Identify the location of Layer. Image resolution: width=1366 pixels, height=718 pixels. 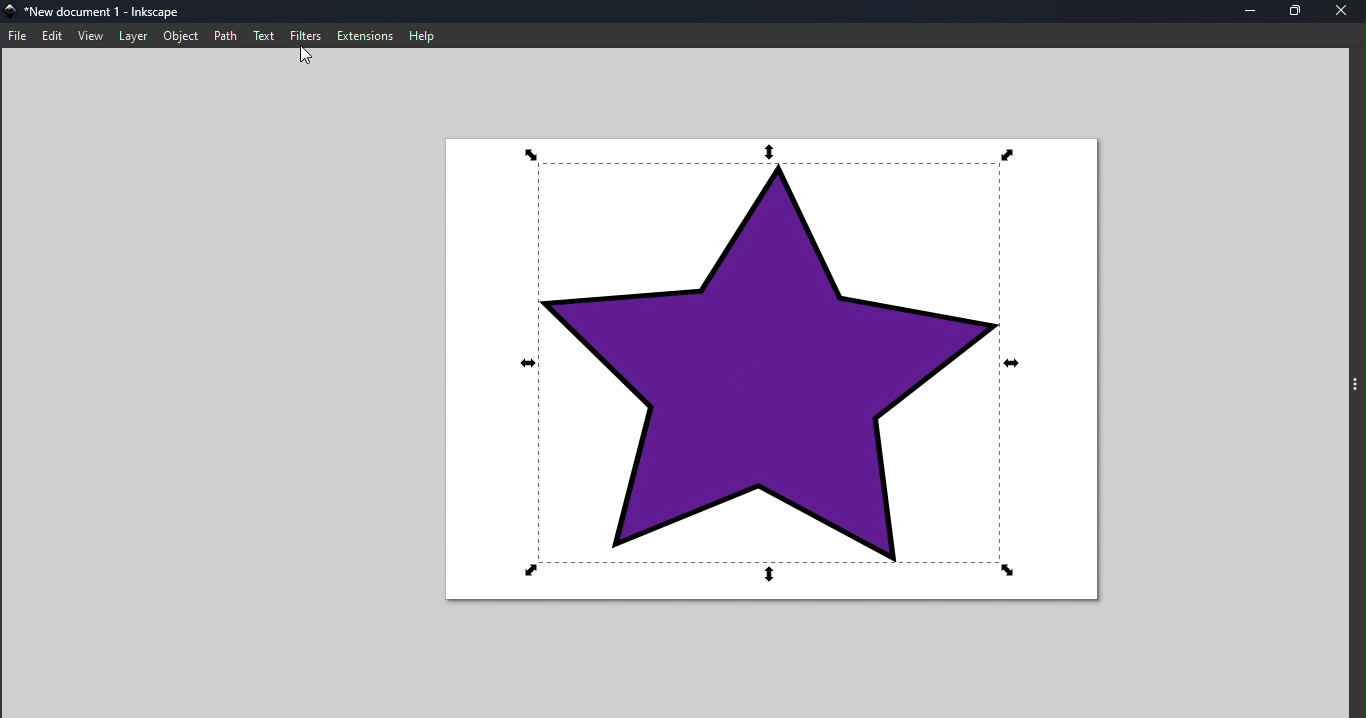
(131, 36).